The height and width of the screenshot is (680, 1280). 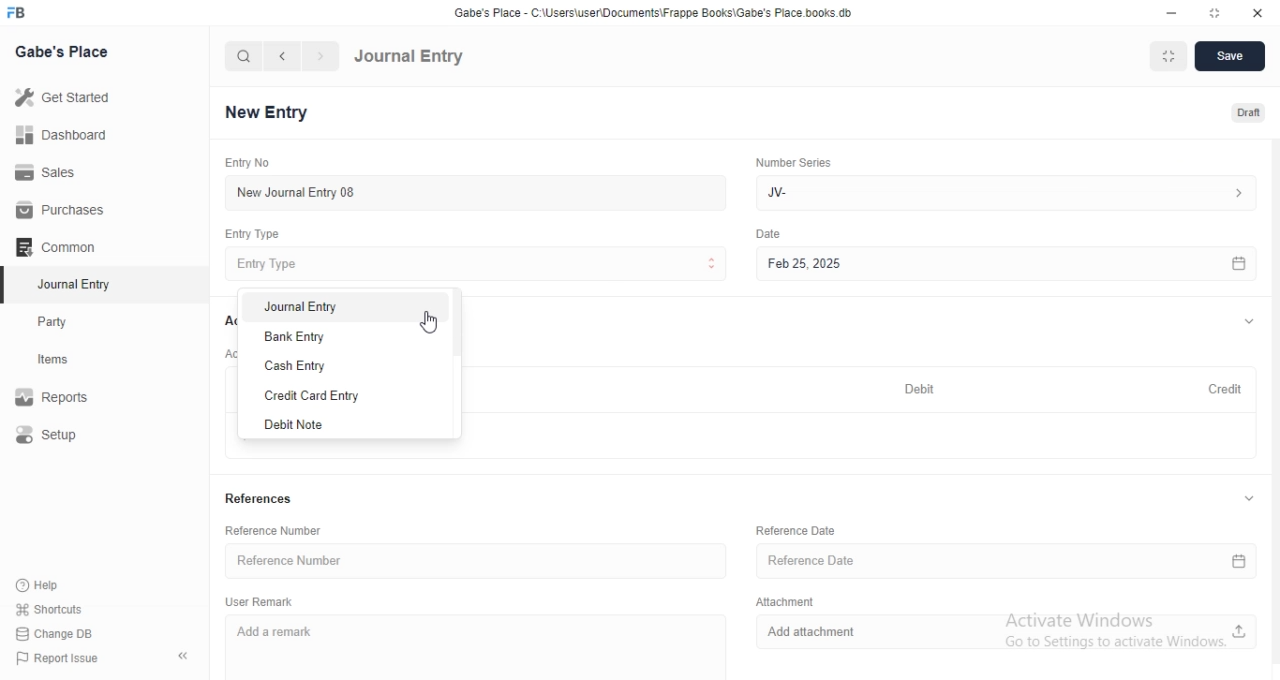 What do you see at coordinates (18, 13) in the screenshot?
I see `FB` at bounding box center [18, 13].